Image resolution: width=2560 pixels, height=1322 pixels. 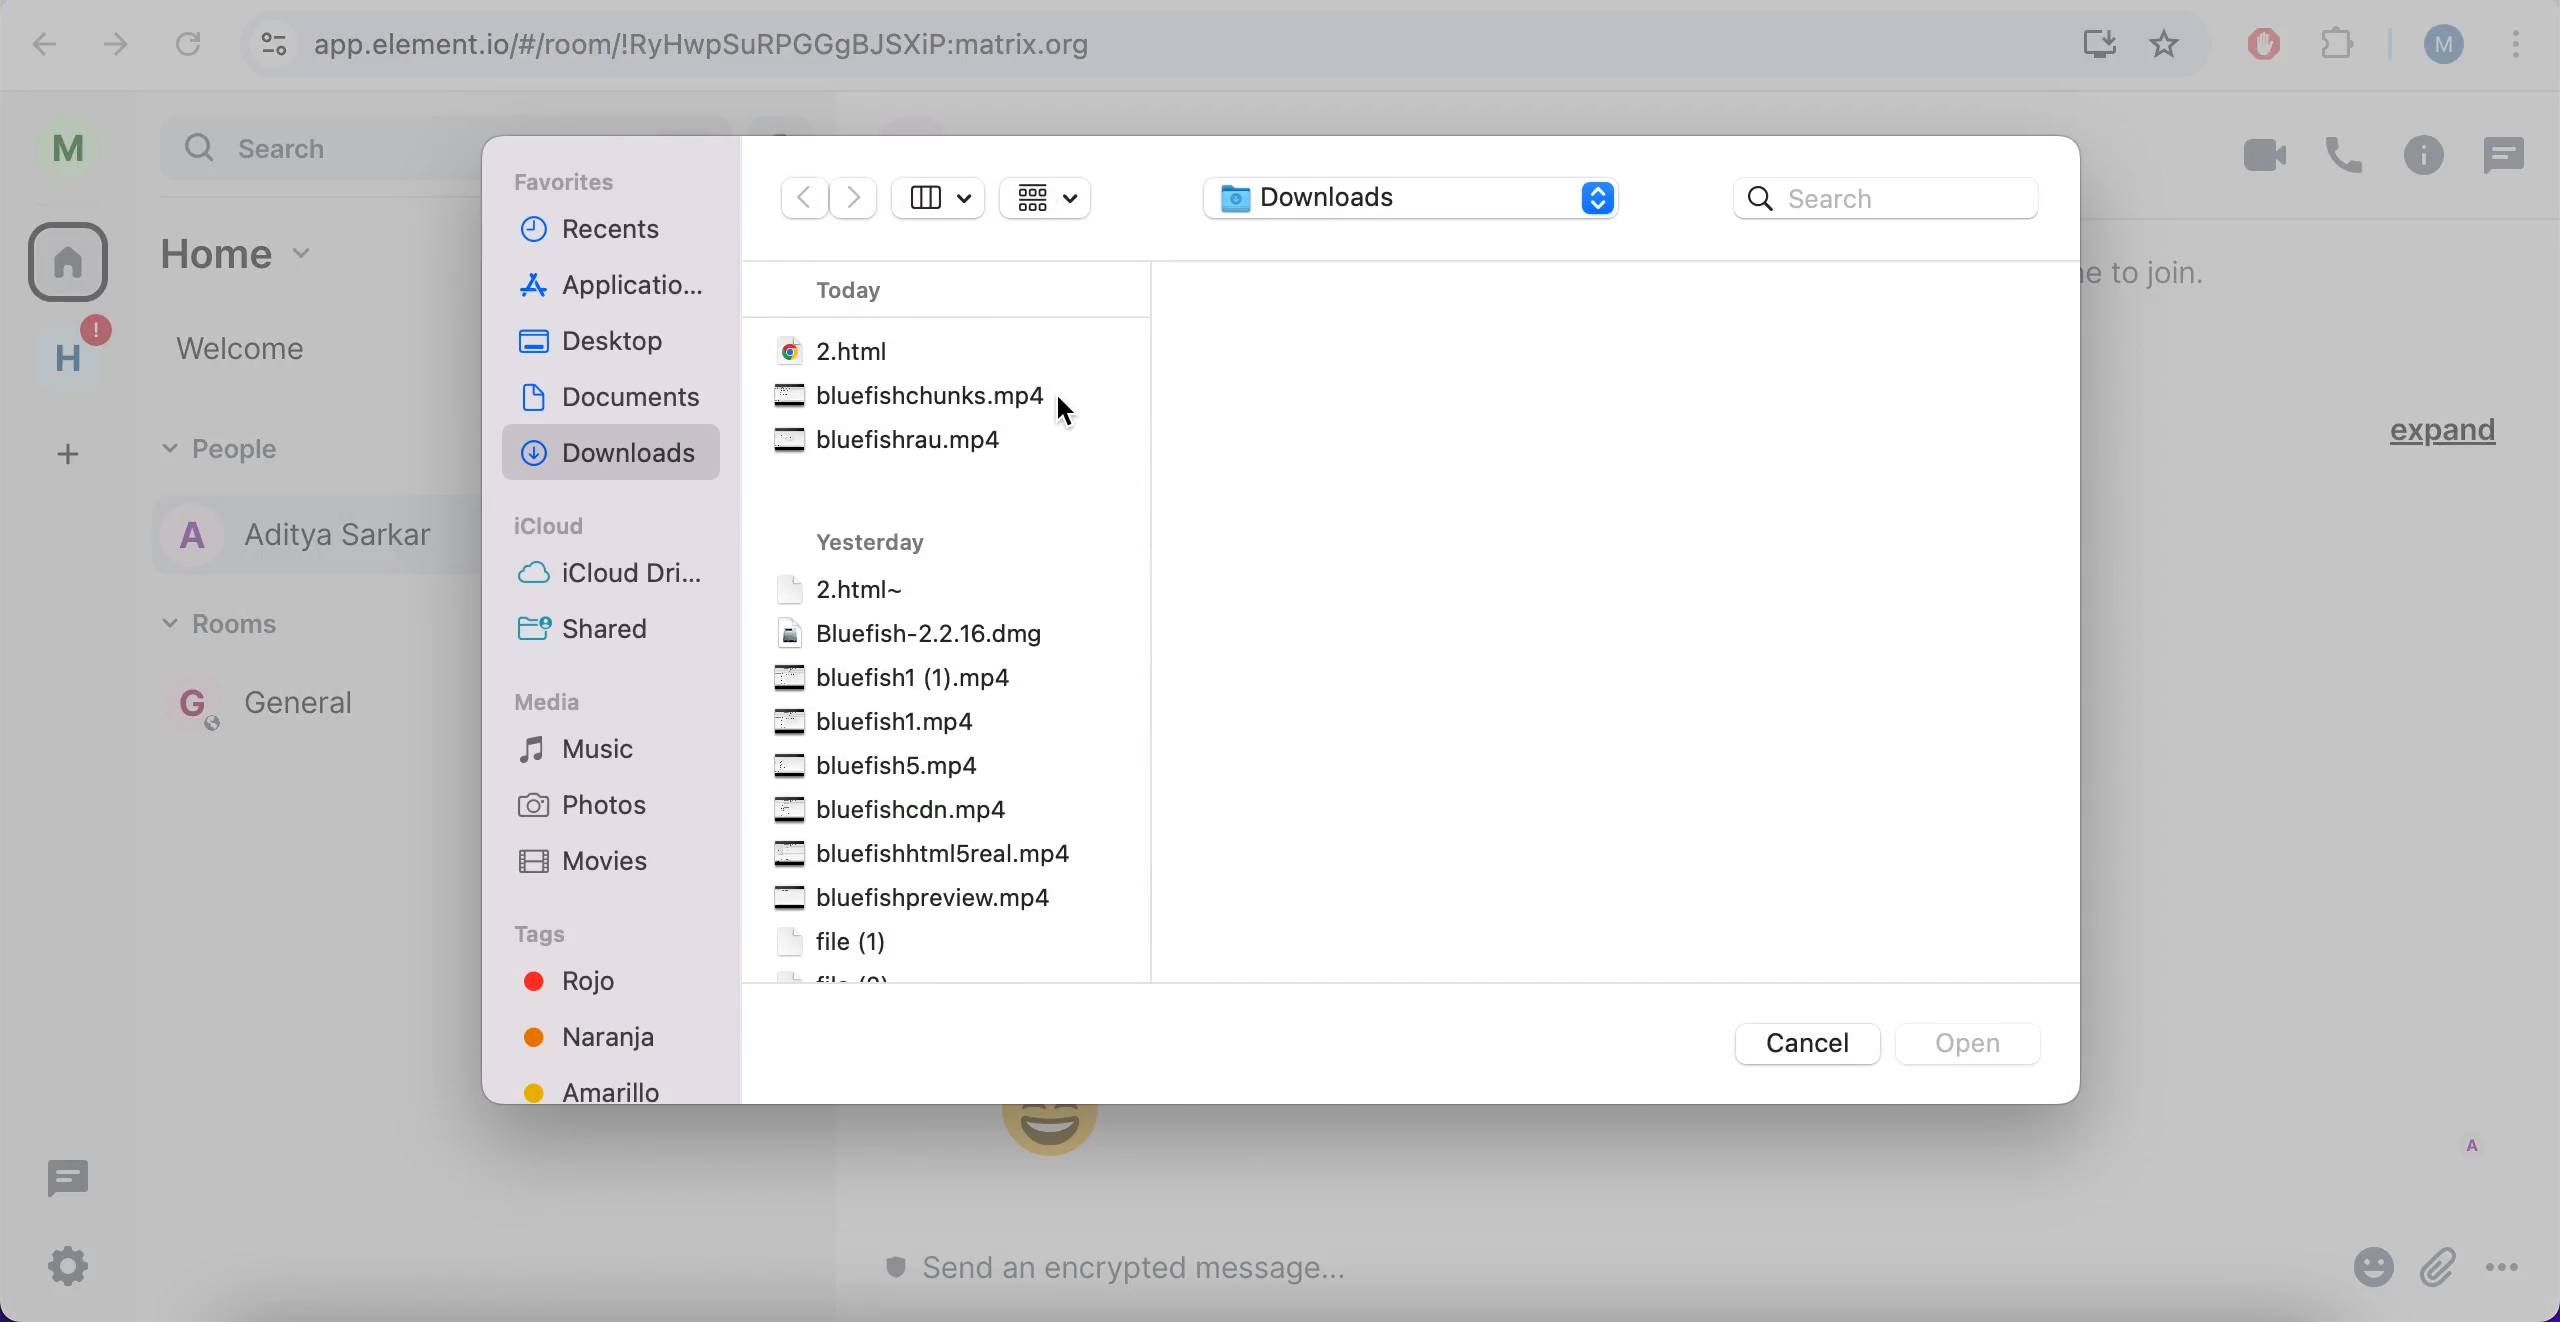 I want to click on favorites, so click(x=578, y=178).